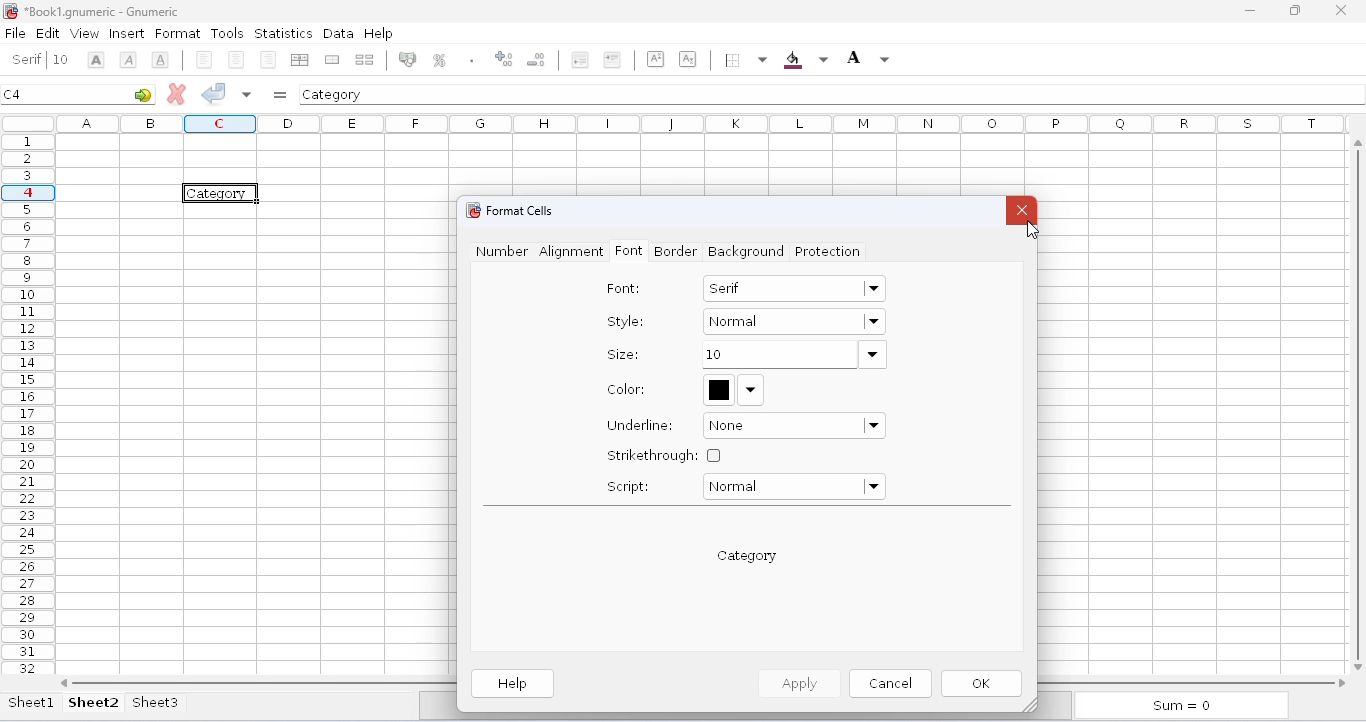 This screenshot has height=722, width=1366. I want to click on help, so click(514, 684).